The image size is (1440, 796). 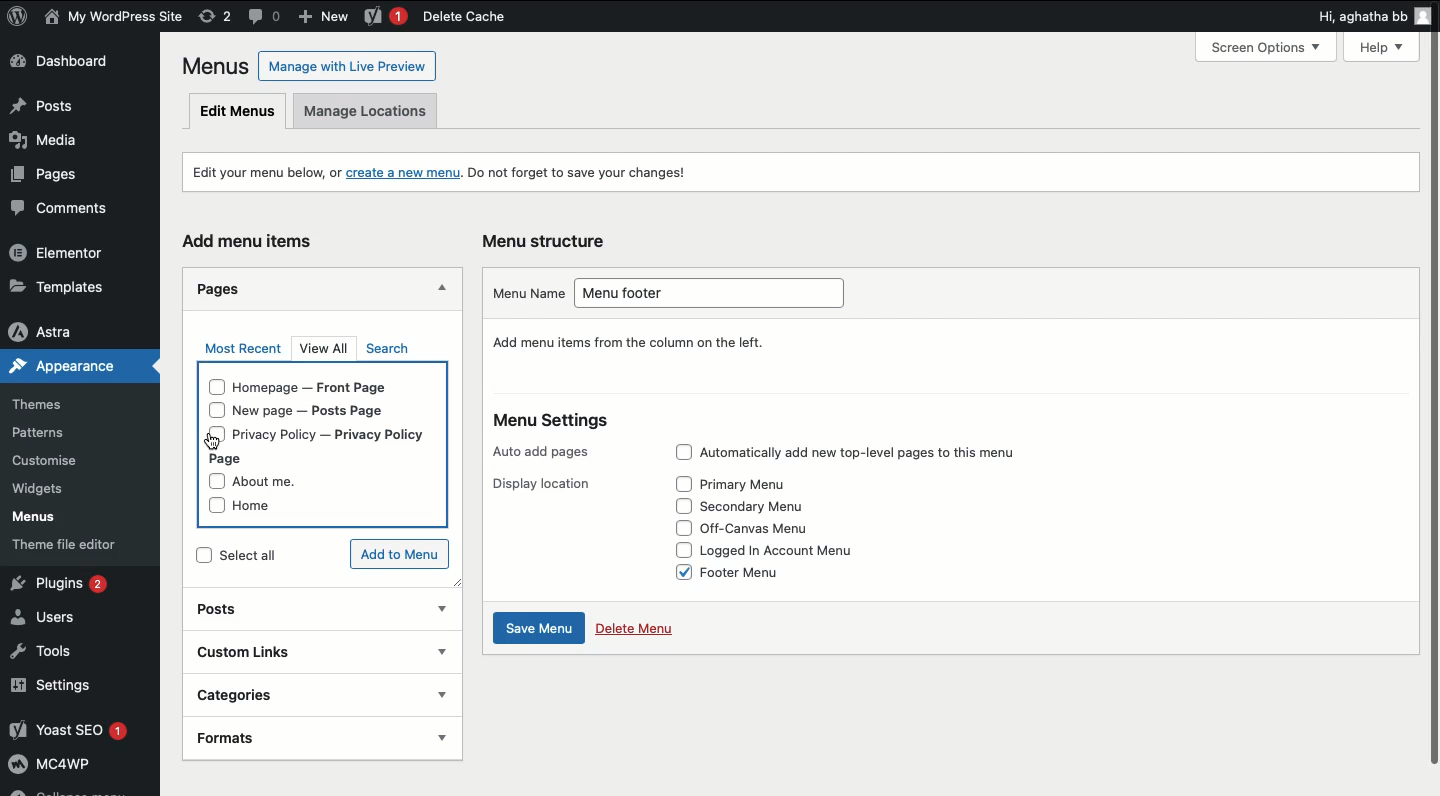 What do you see at coordinates (347, 65) in the screenshot?
I see `Manage with Live Preview` at bounding box center [347, 65].